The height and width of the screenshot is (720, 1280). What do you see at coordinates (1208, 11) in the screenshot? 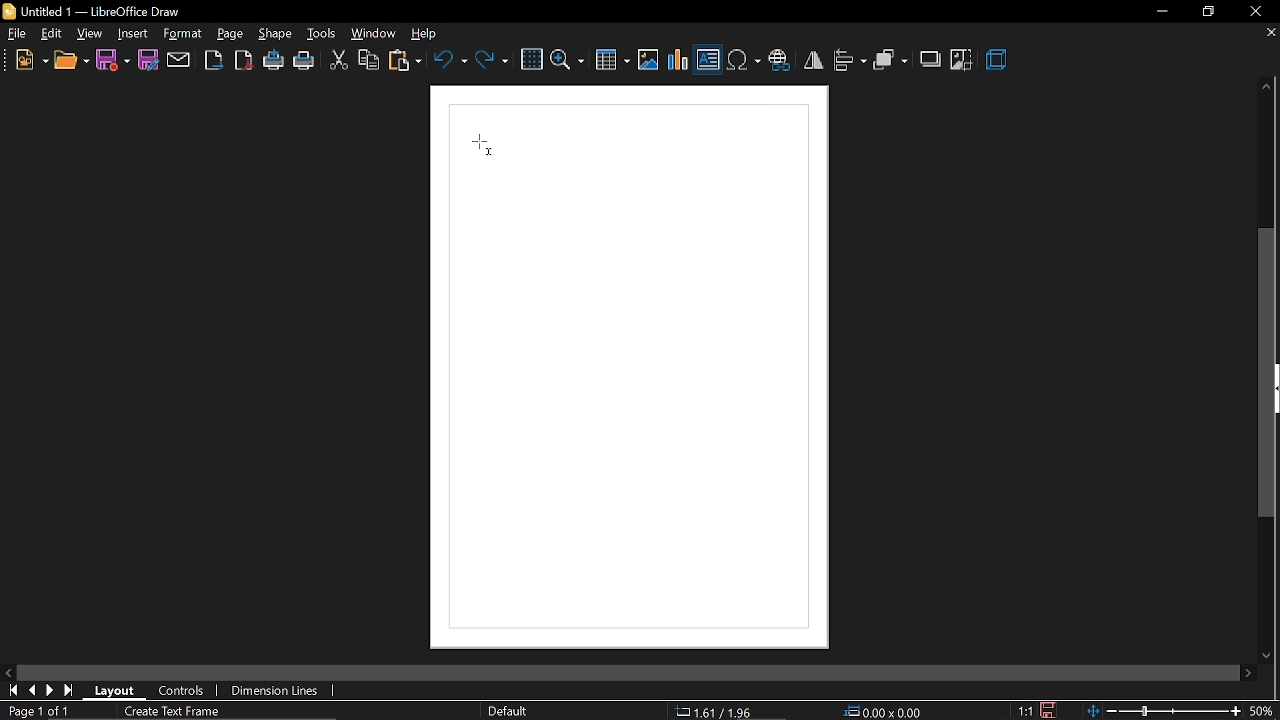
I see `restore down` at bounding box center [1208, 11].